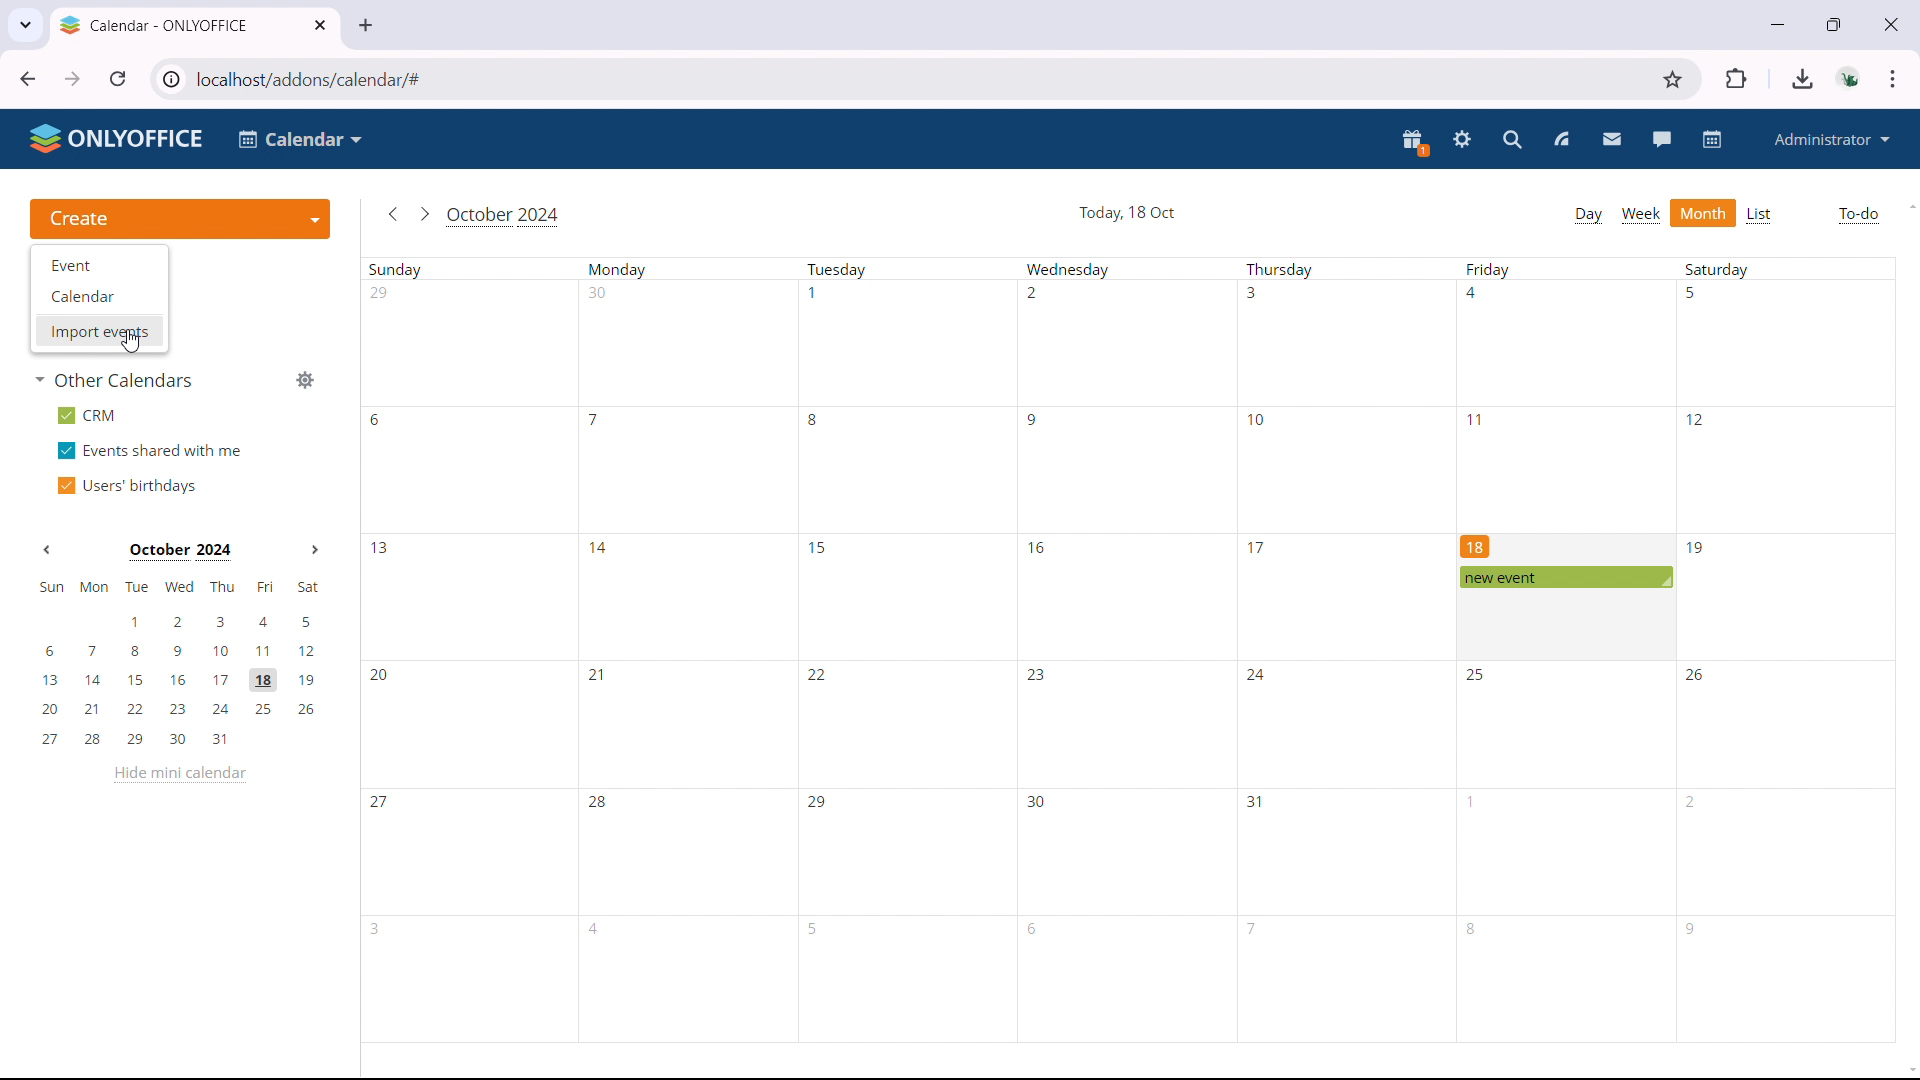 The height and width of the screenshot is (1080, 1920). I want to click on Sunday, so click(399, 270).